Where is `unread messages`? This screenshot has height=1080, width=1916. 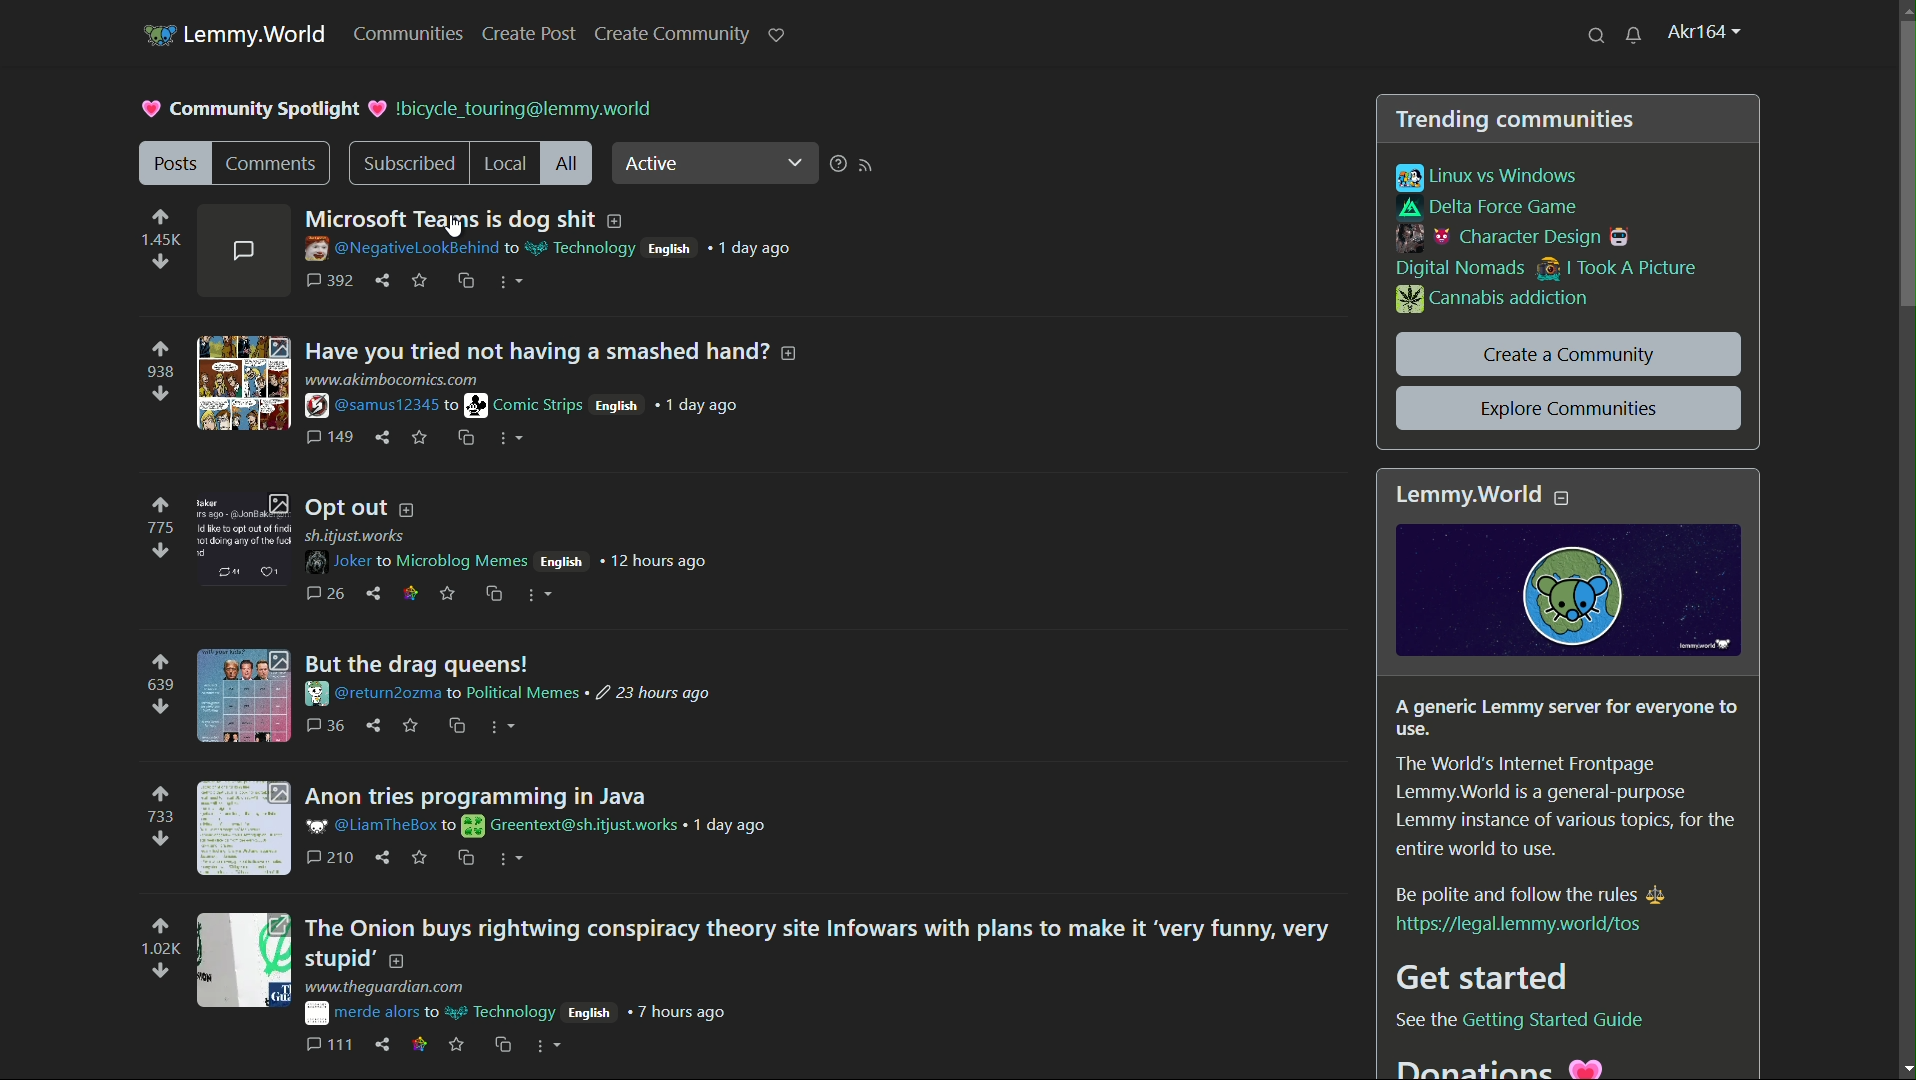 unread messages is located at coordinates (1634, 34).